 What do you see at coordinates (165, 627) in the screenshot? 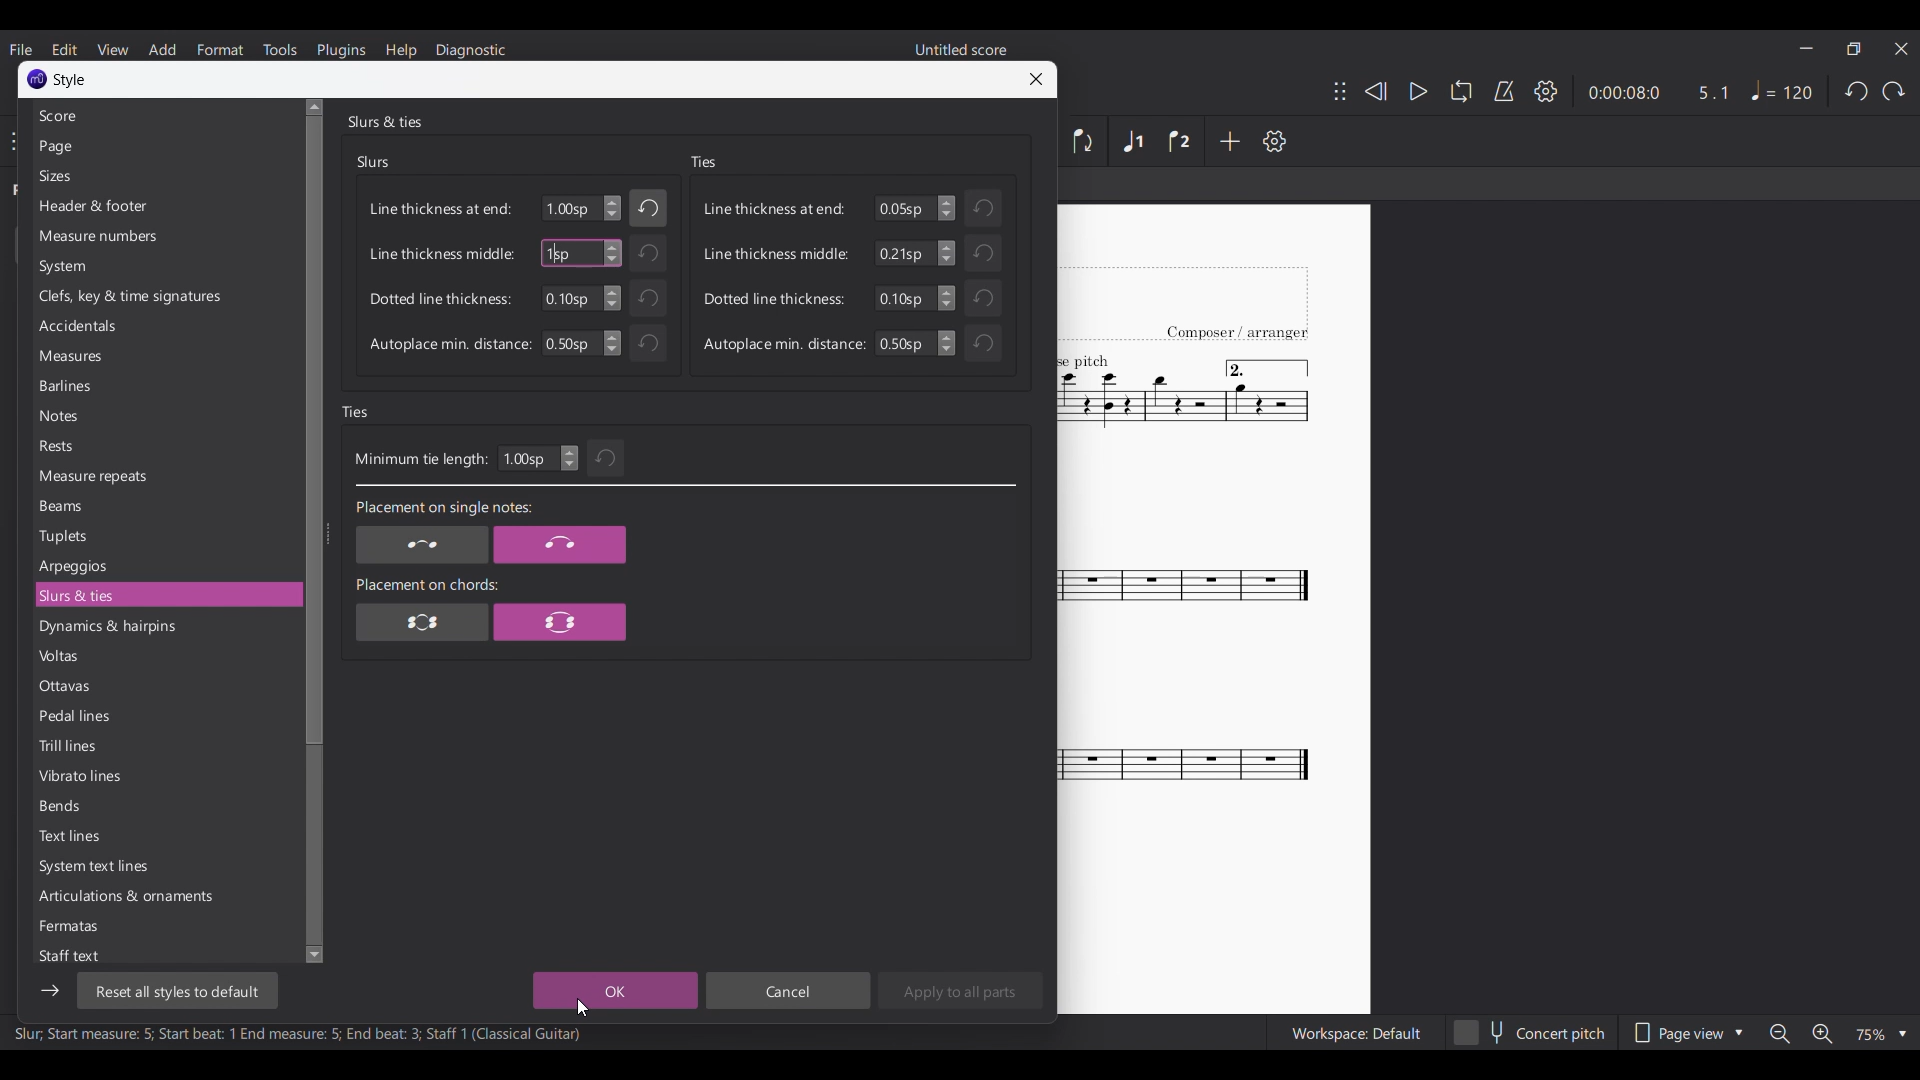
I see `Dynamics & hairpins` at bounding box center [165, 627].